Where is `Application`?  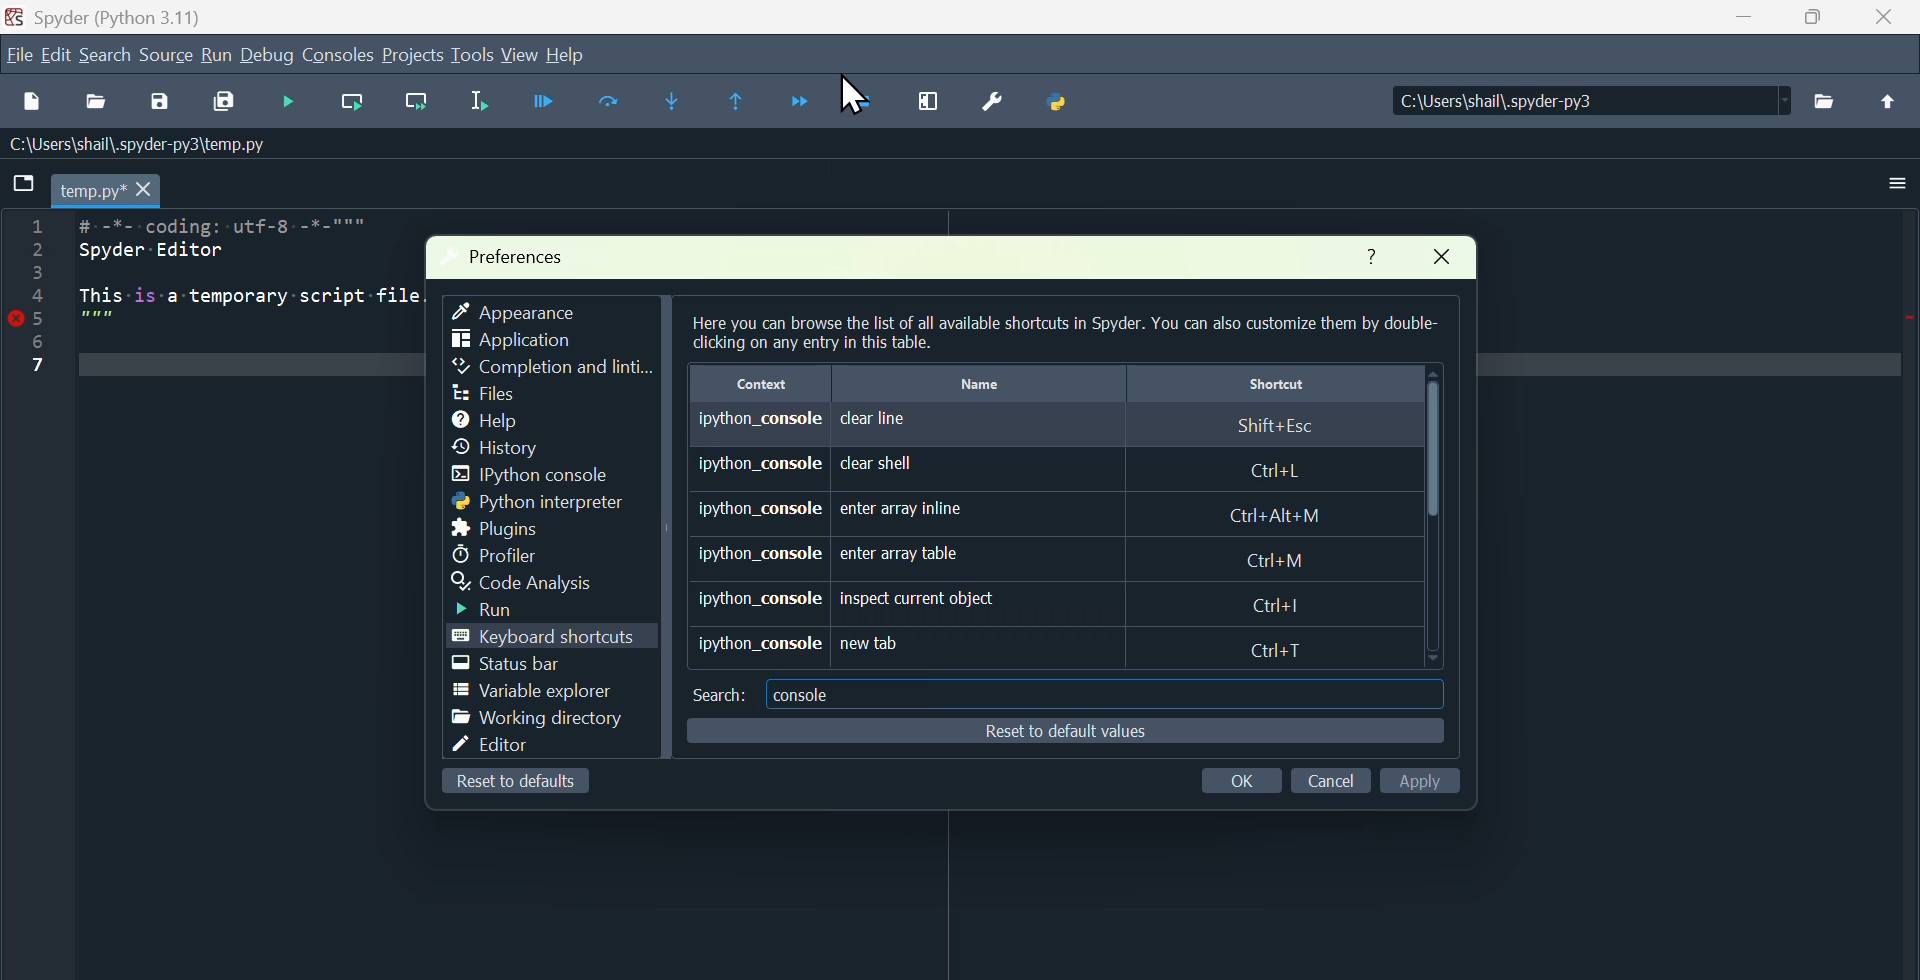 Application is located at coordinates (523, 342).